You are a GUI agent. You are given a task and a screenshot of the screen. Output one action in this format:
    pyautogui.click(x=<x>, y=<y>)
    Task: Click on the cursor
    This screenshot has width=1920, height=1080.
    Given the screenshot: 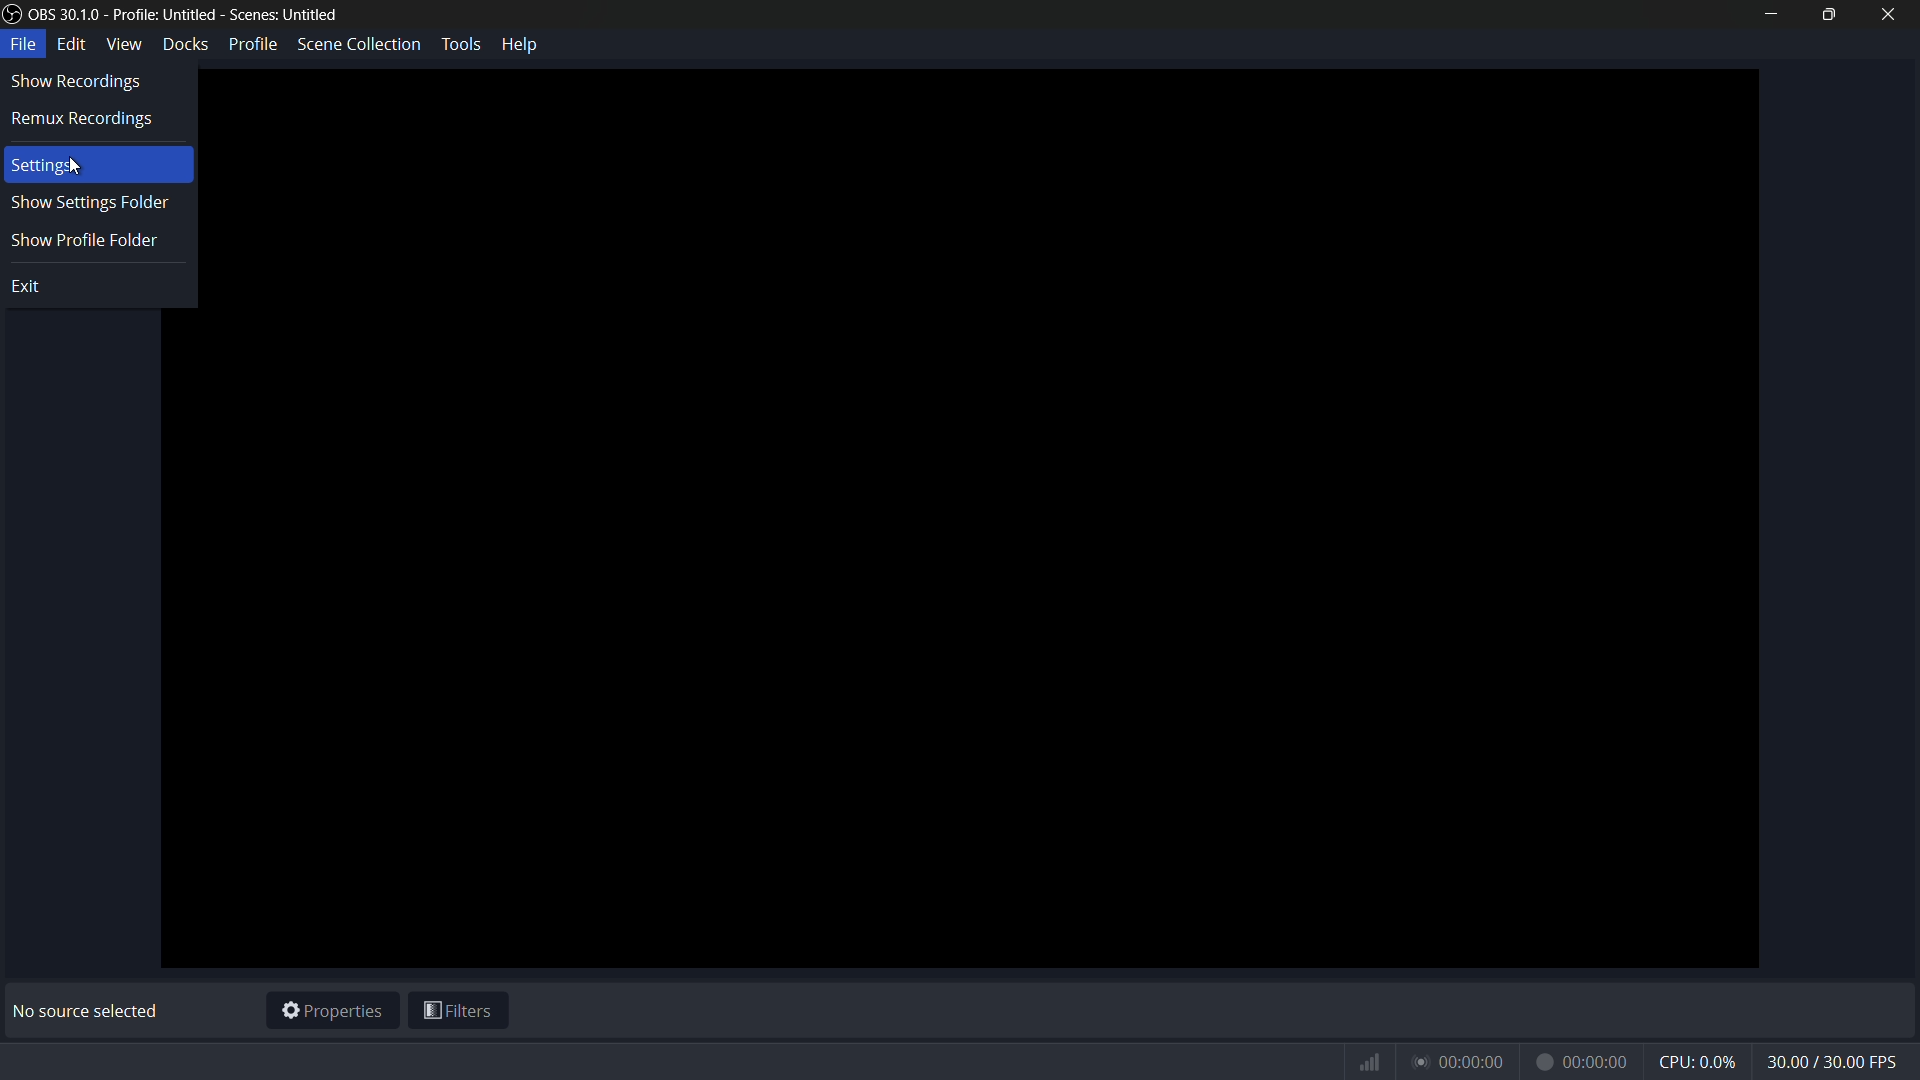 What is the action you would take?
    pyautogui.click(x=79, y=168)
    